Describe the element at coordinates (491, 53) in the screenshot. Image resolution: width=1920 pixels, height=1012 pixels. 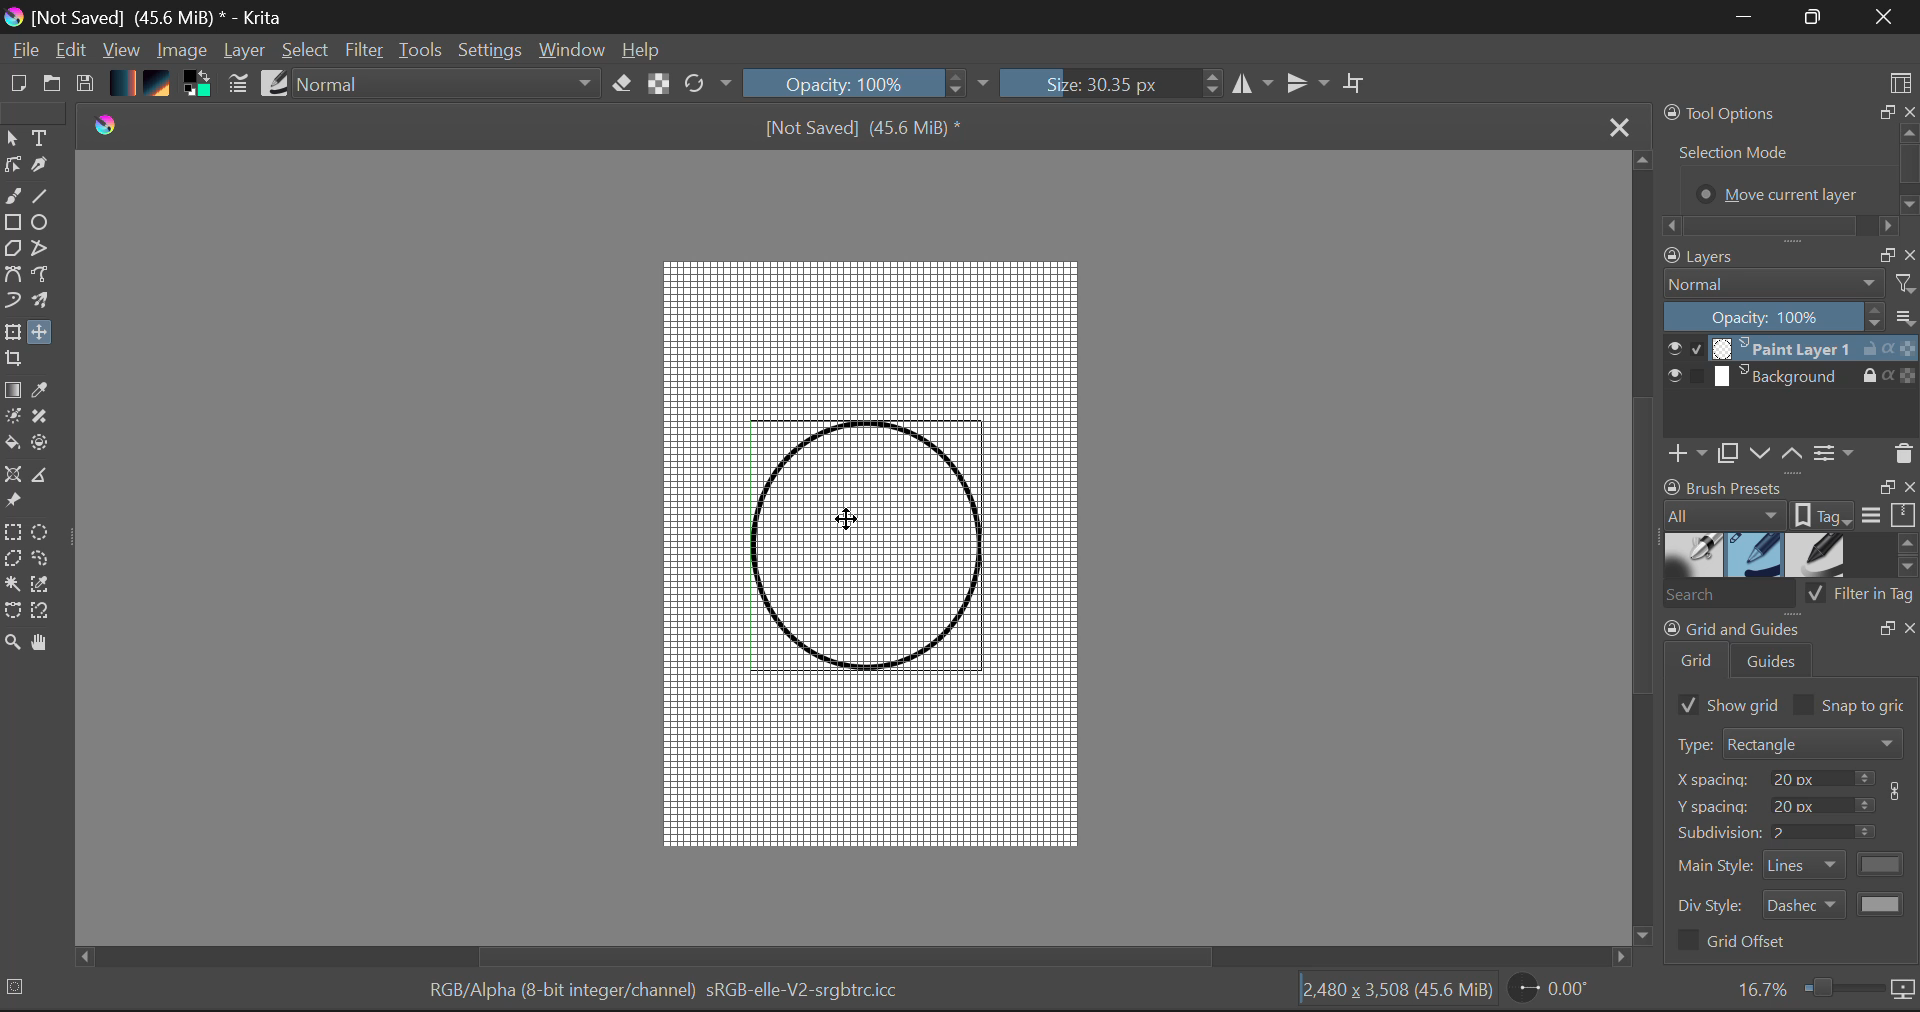
I see `Settings` at that location.